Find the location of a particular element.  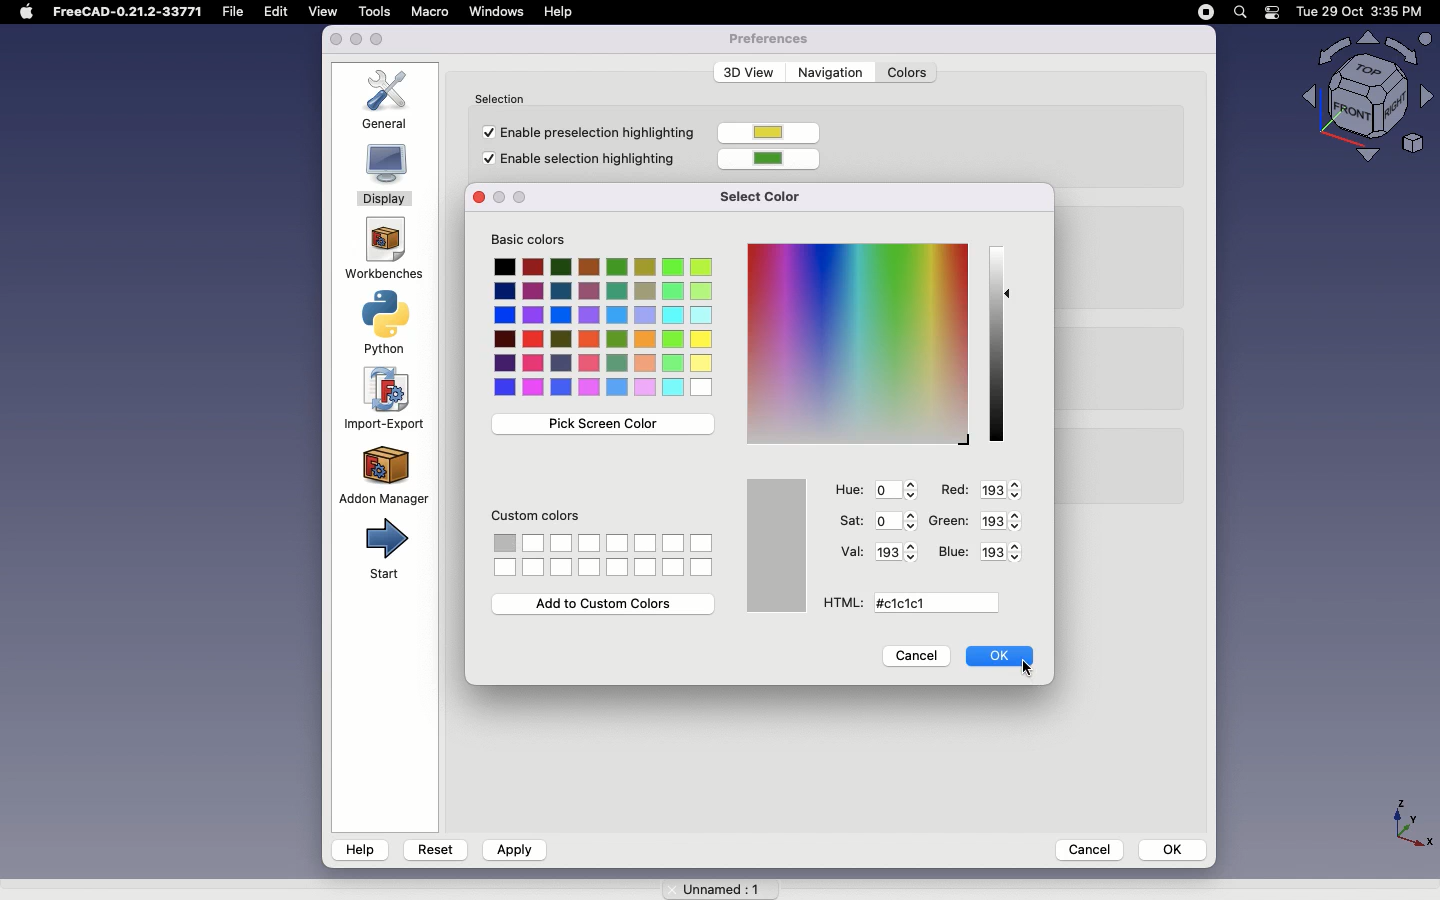

Val is located at coordinates (851, 550).